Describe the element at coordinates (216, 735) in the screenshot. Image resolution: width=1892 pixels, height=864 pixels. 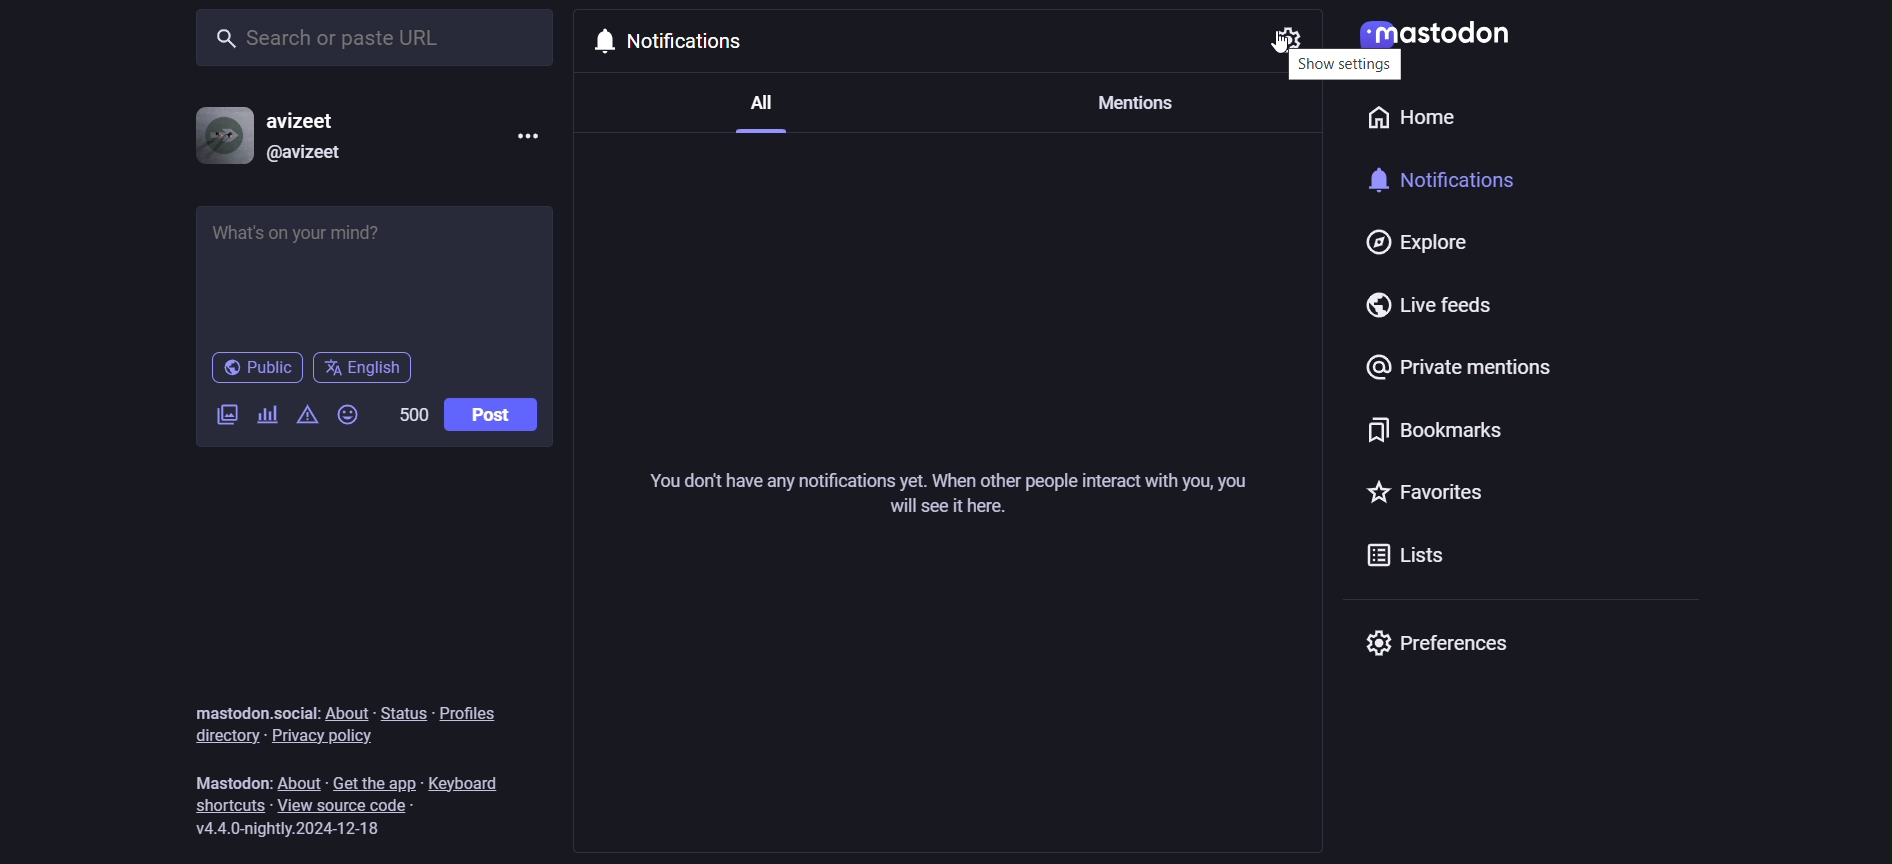
I see `directory` at that location.